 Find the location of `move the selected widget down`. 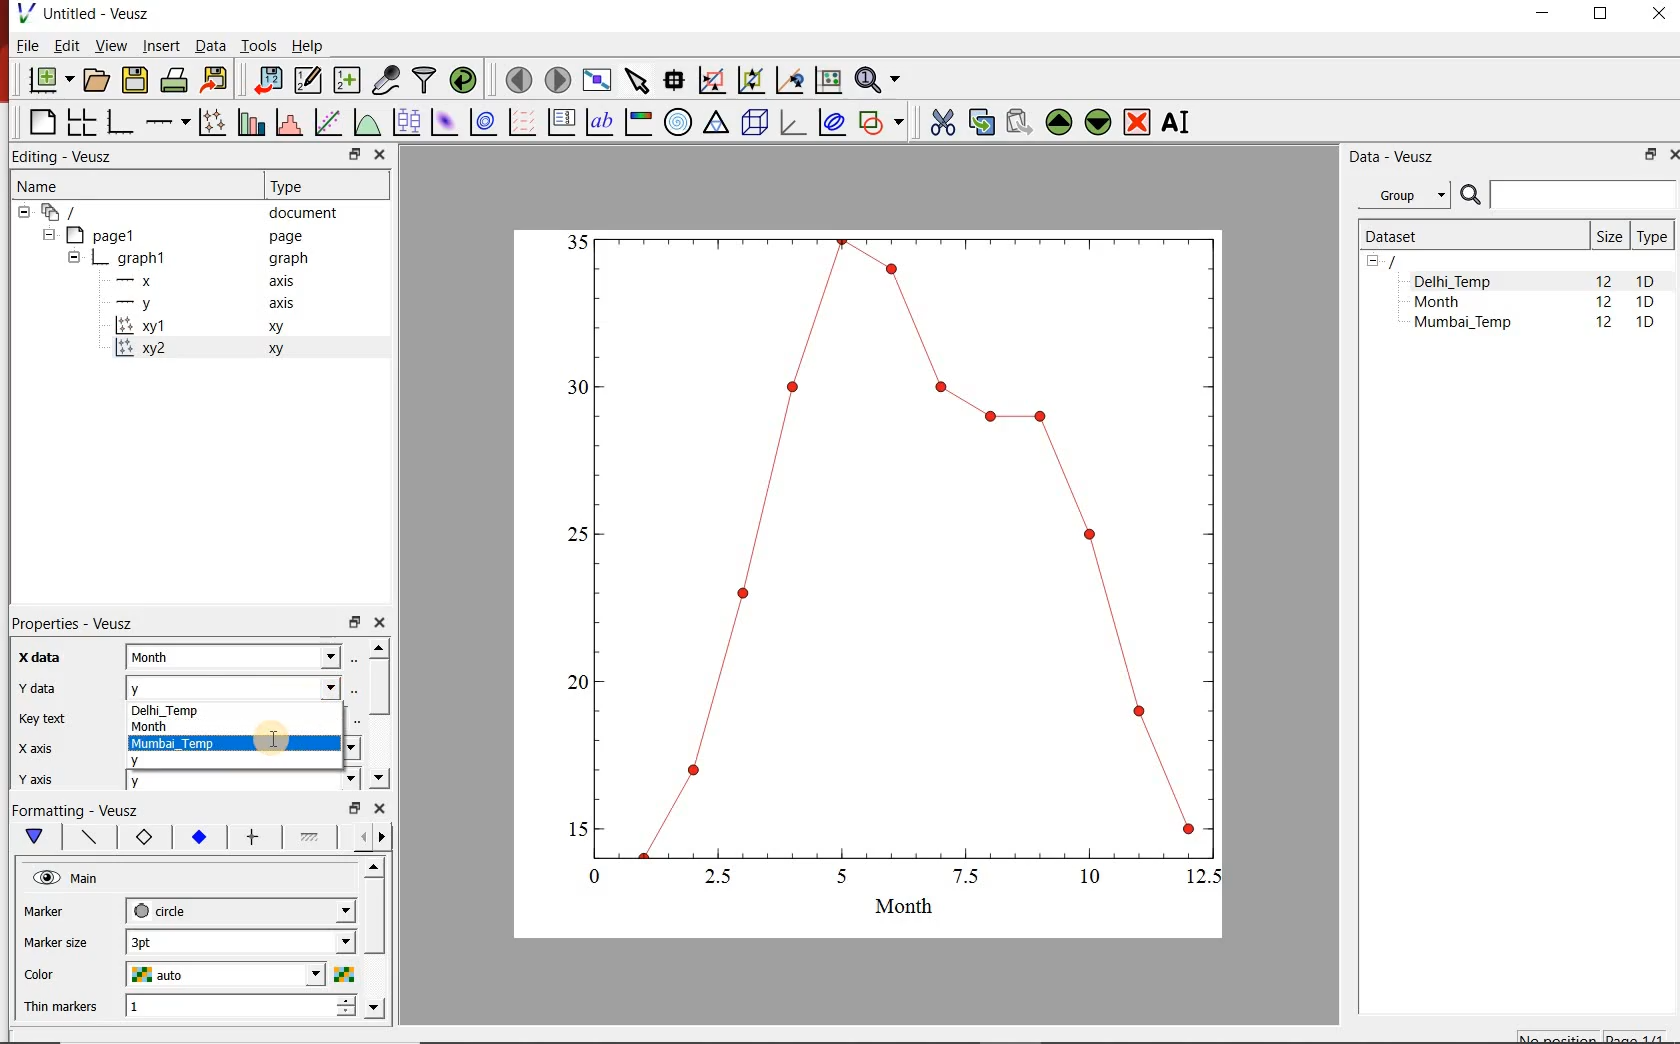

move the selected widget down is located at coordinates (1098, 123).